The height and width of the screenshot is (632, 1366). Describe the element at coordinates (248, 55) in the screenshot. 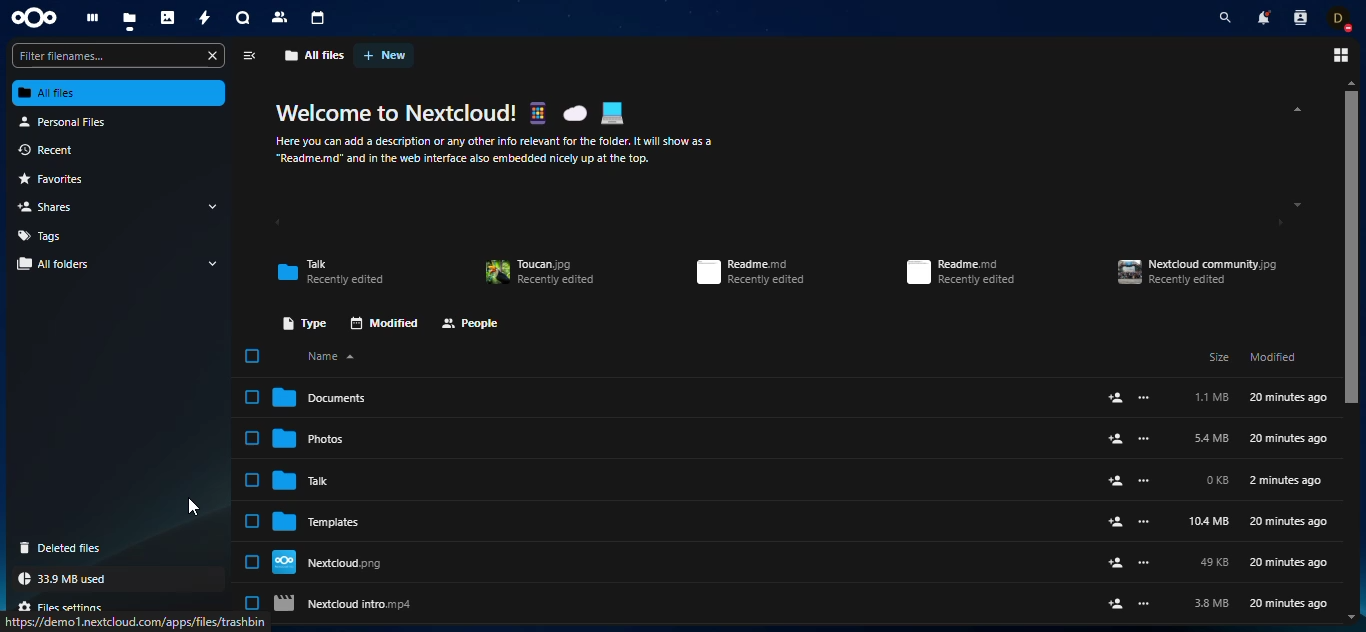

I see `Options` at that location.